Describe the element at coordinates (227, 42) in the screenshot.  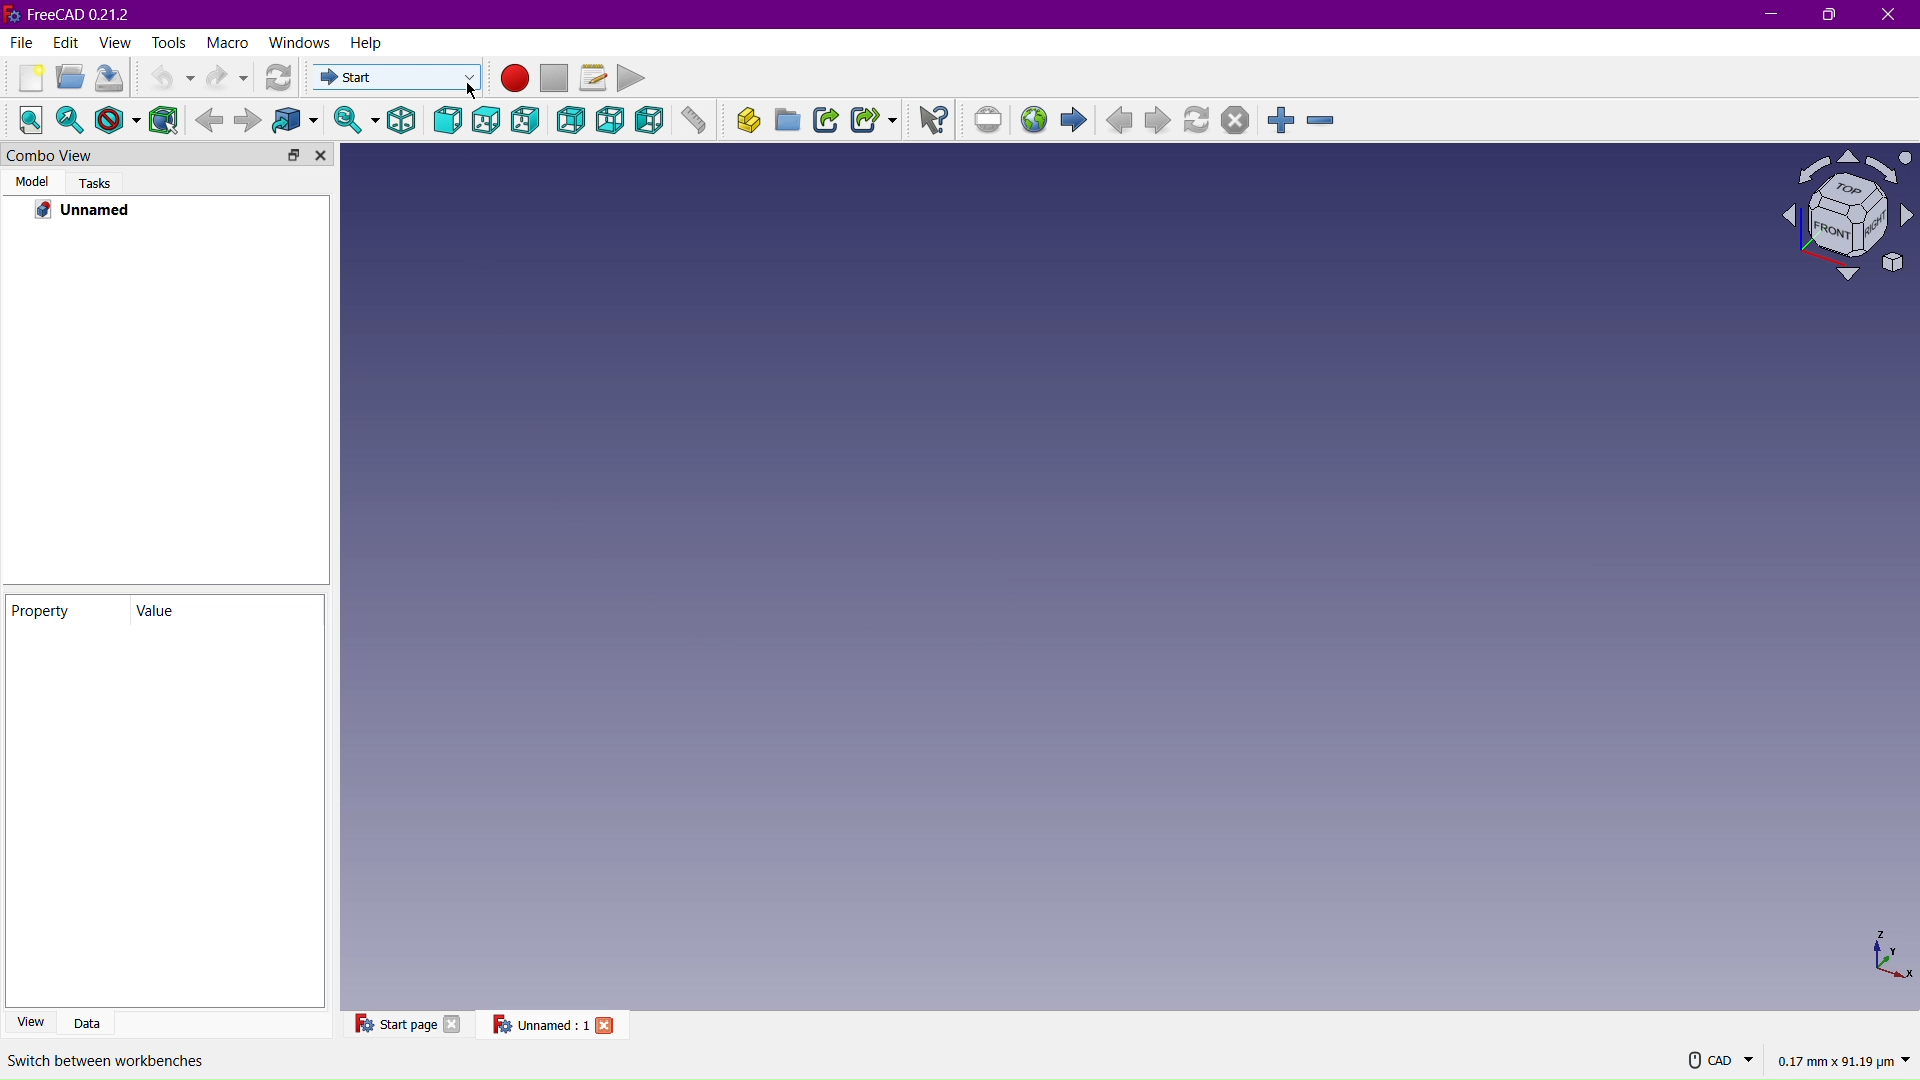
I see `Macro` at that location.